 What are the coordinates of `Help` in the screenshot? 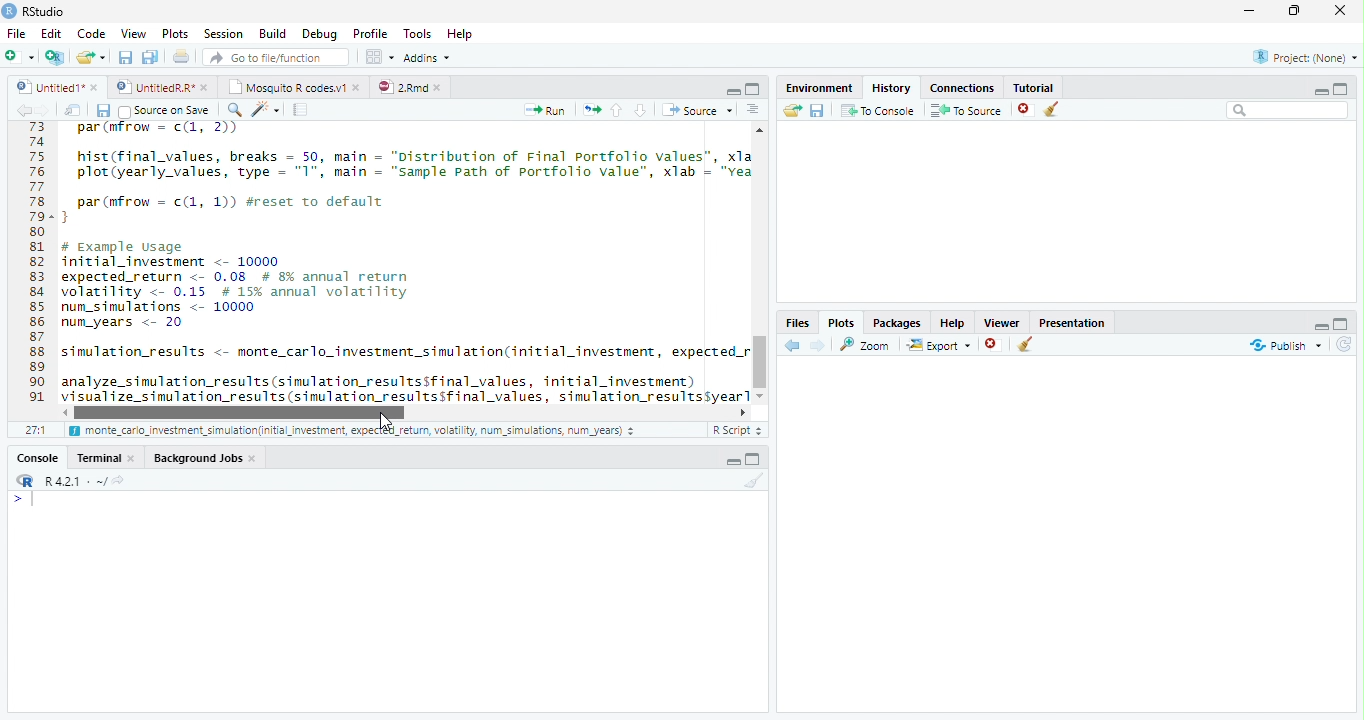 It's located at (952, 322).